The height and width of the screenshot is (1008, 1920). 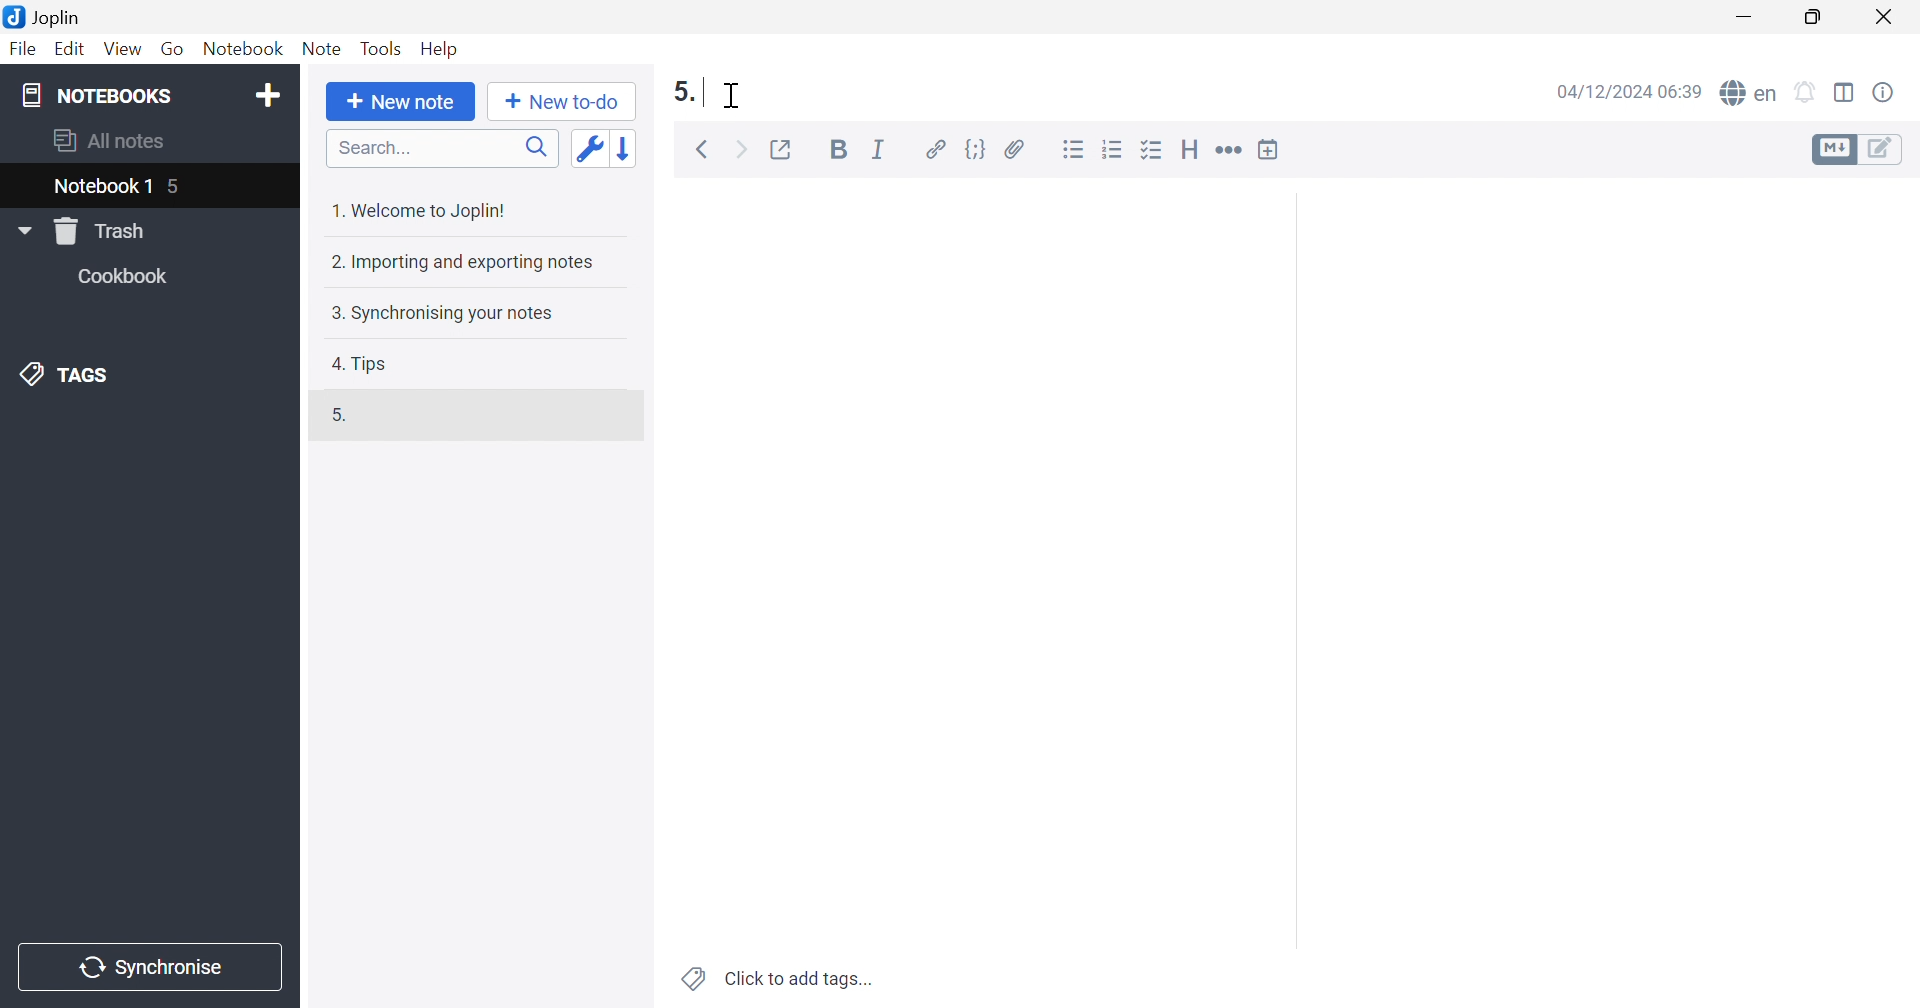 What do you see at coordinates (679, 92) in the screenshot?
I see `5.` at bounding box center [679, 92].